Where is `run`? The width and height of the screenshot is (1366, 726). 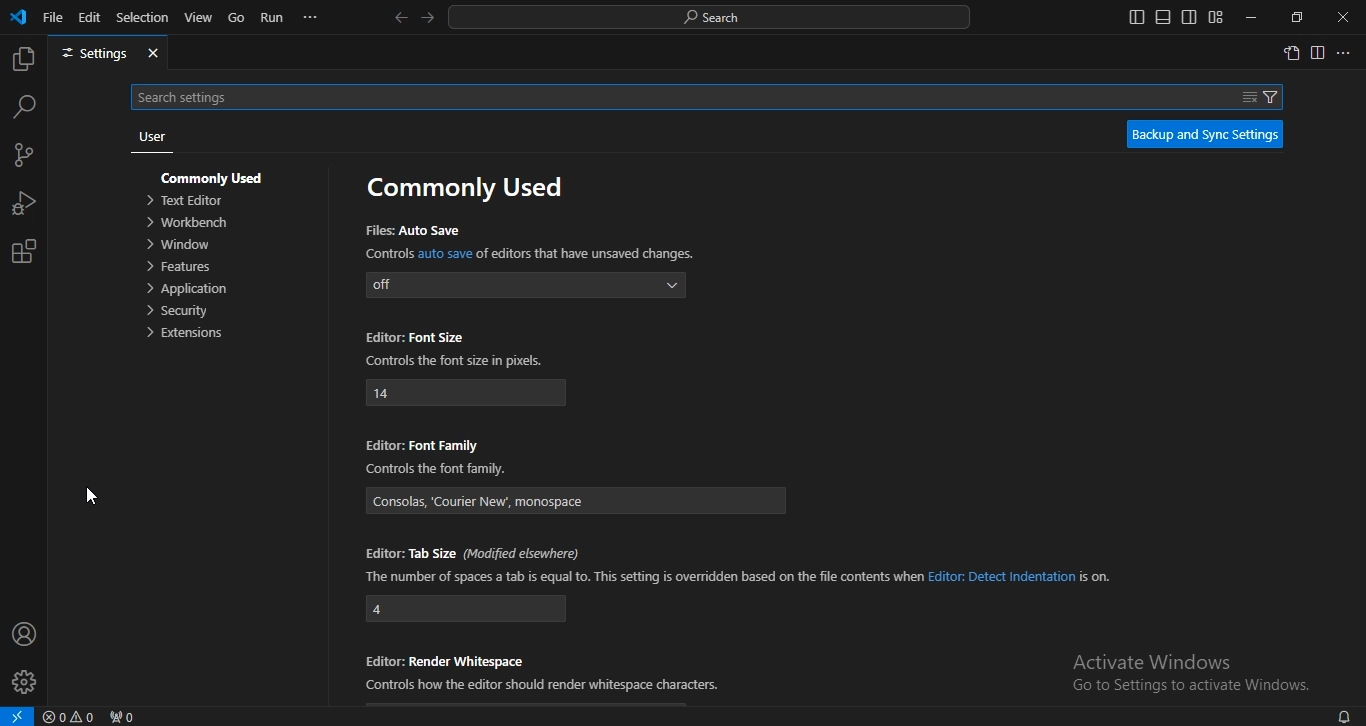
run is located at coordinates (273, 18).